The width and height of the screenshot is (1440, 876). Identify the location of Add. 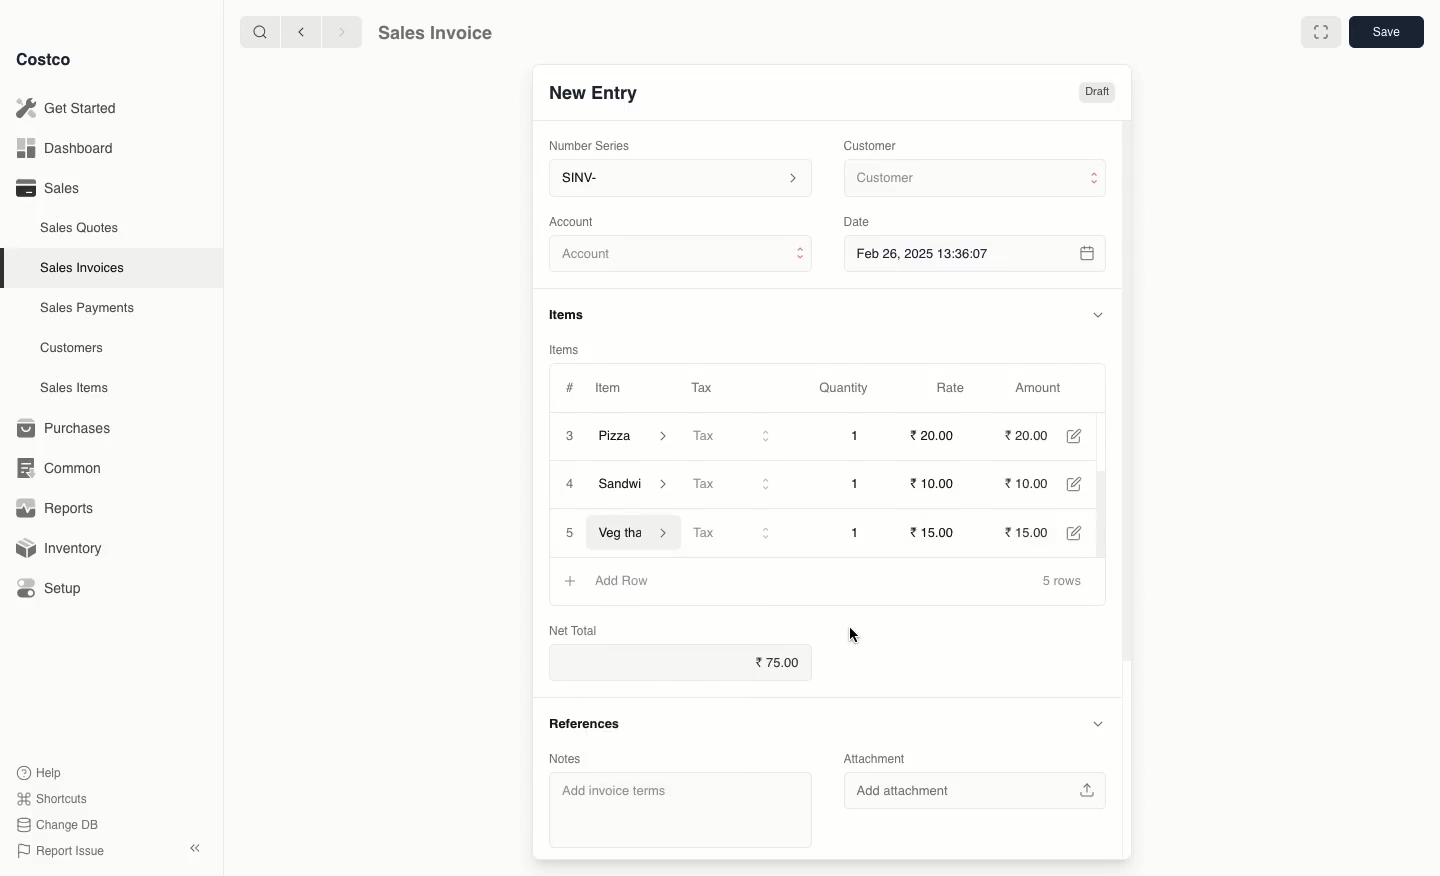
(571, 579).